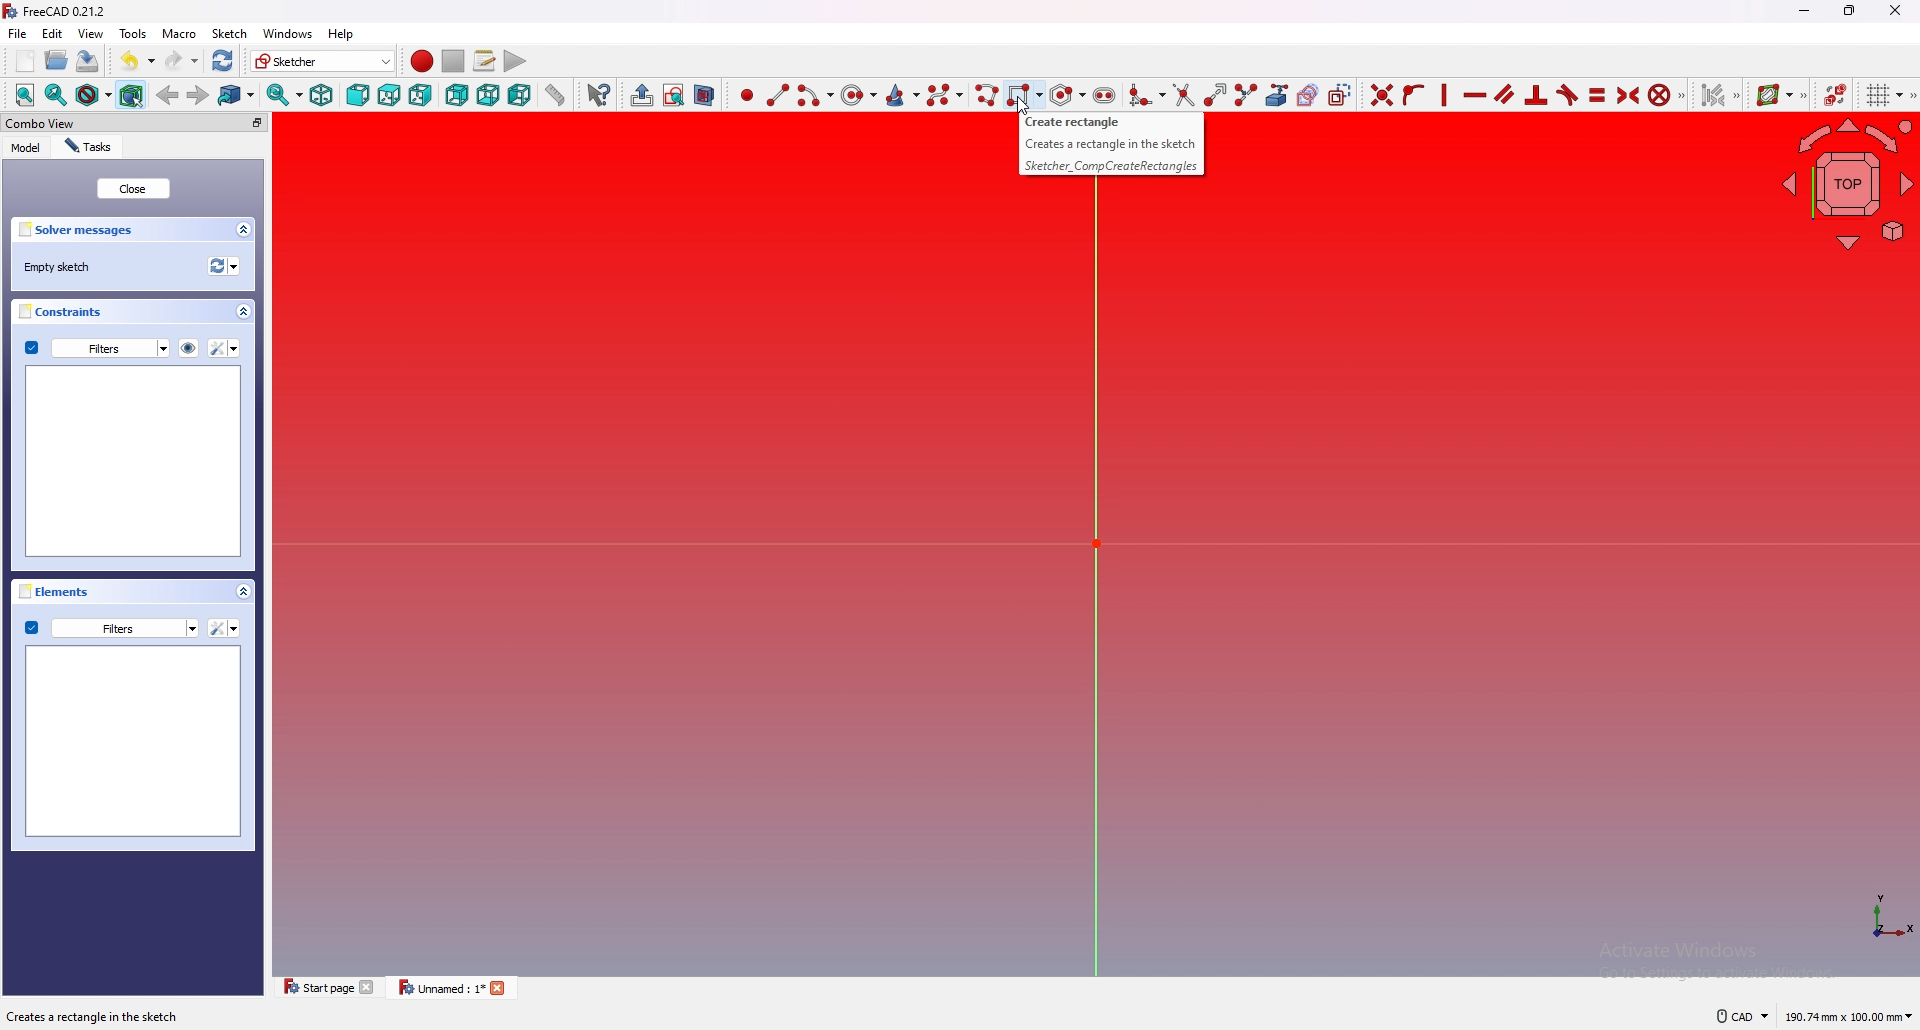  Describe the element at coordinates (452, 60) in the screenshot. I see `stop macro` at that location.